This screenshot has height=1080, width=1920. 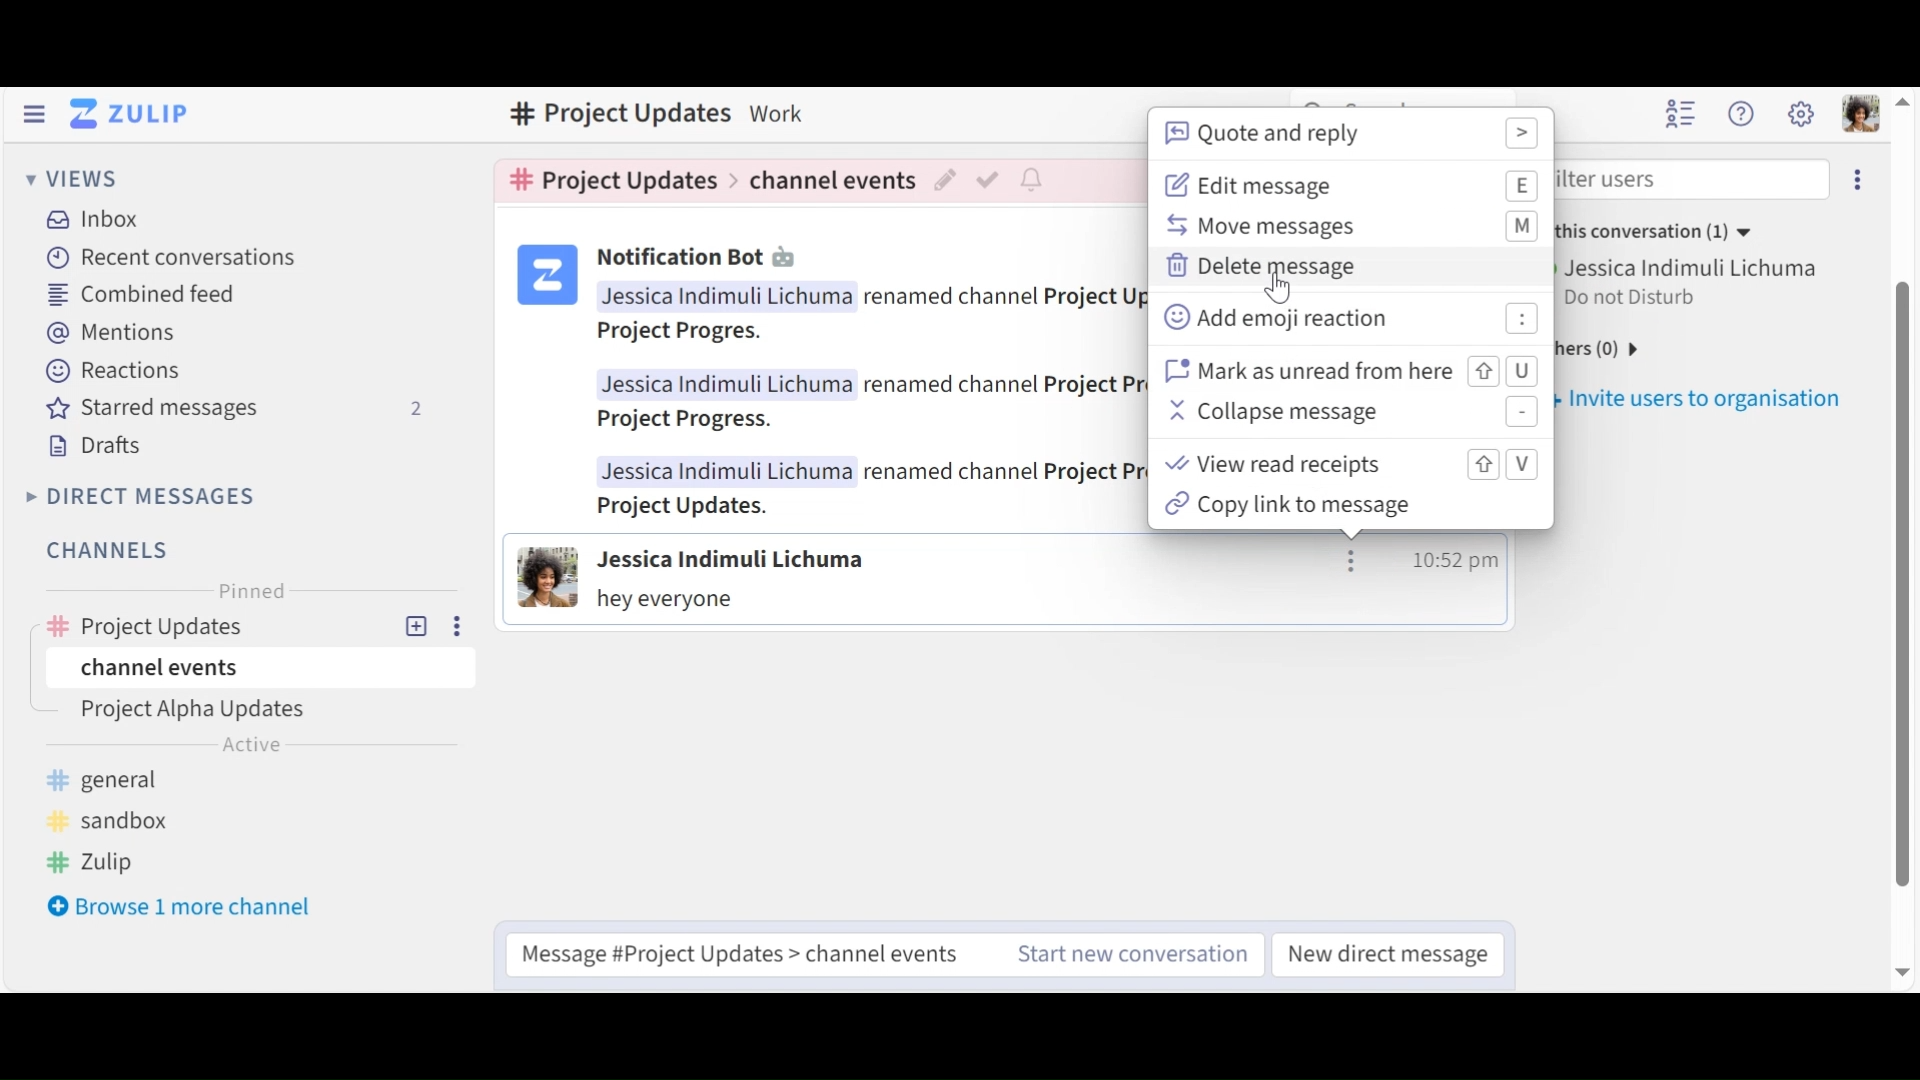 I want to click on Mentions, so click(x=116, y=332).